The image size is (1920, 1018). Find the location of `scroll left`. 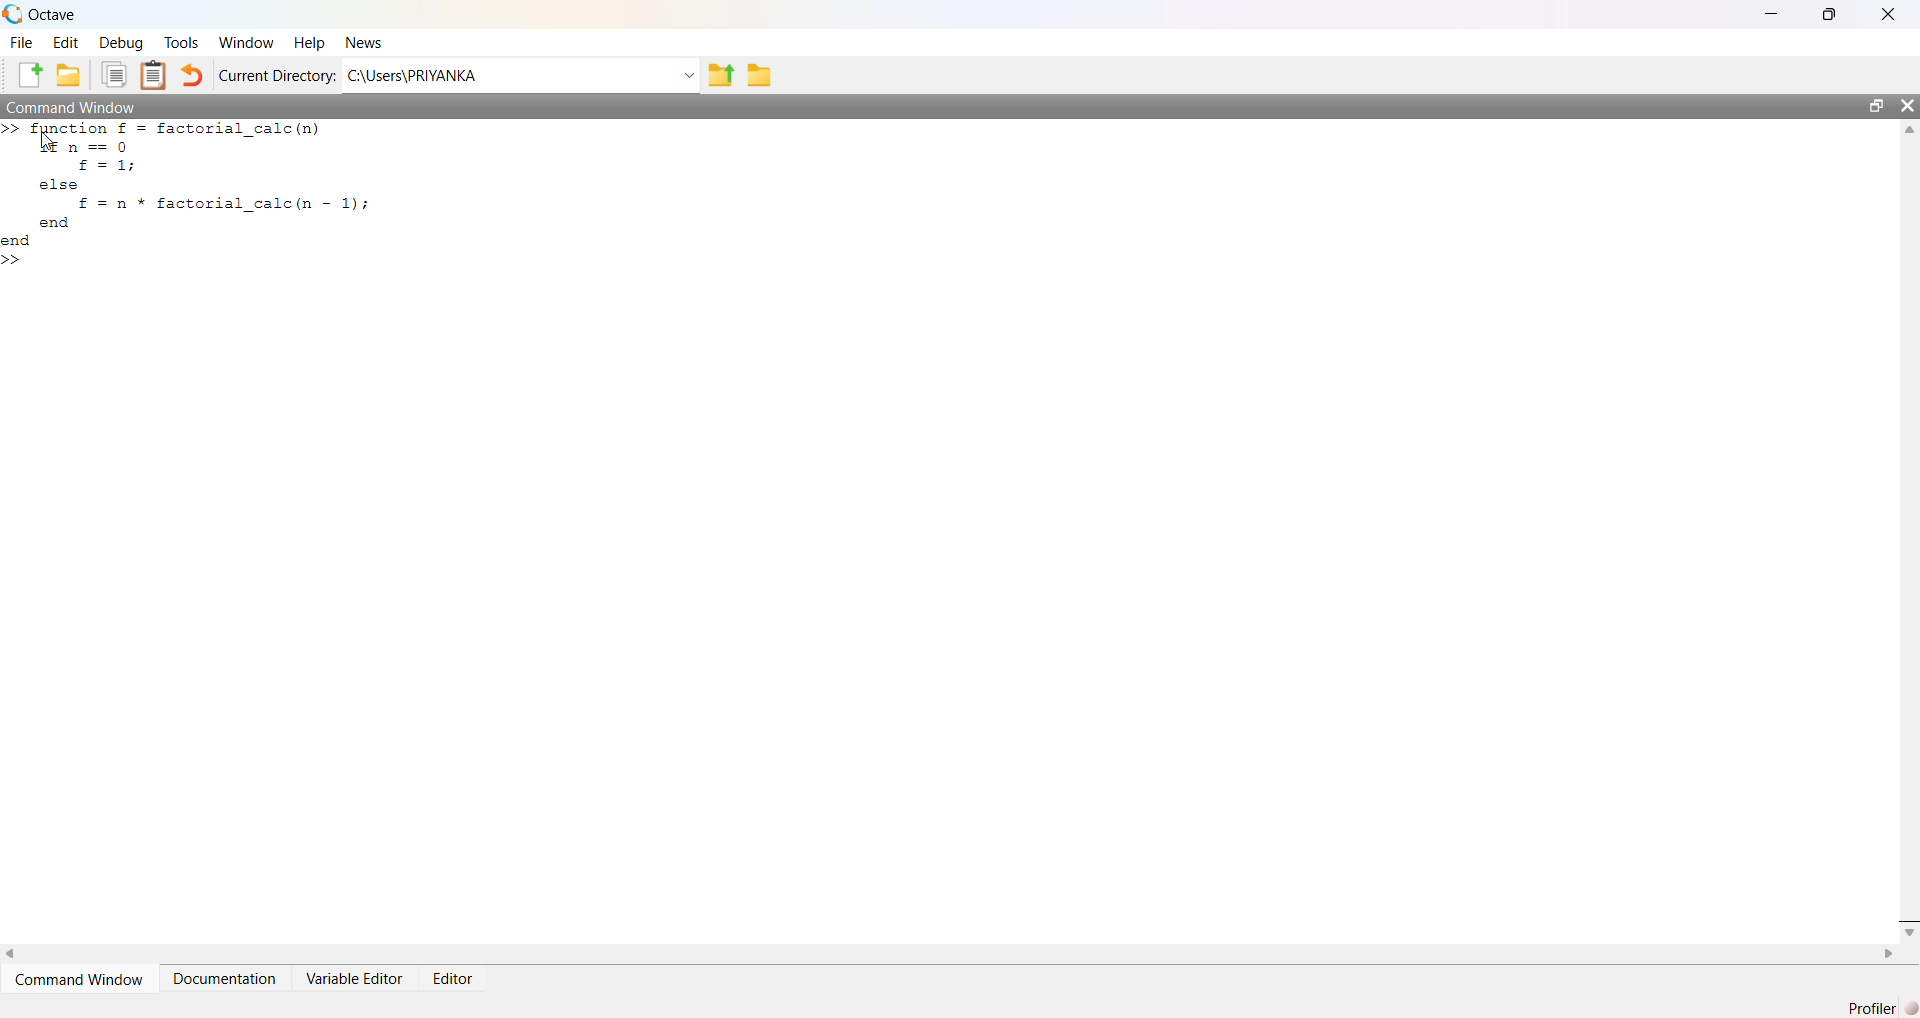

scroll left is located at coordinates (12, 953).